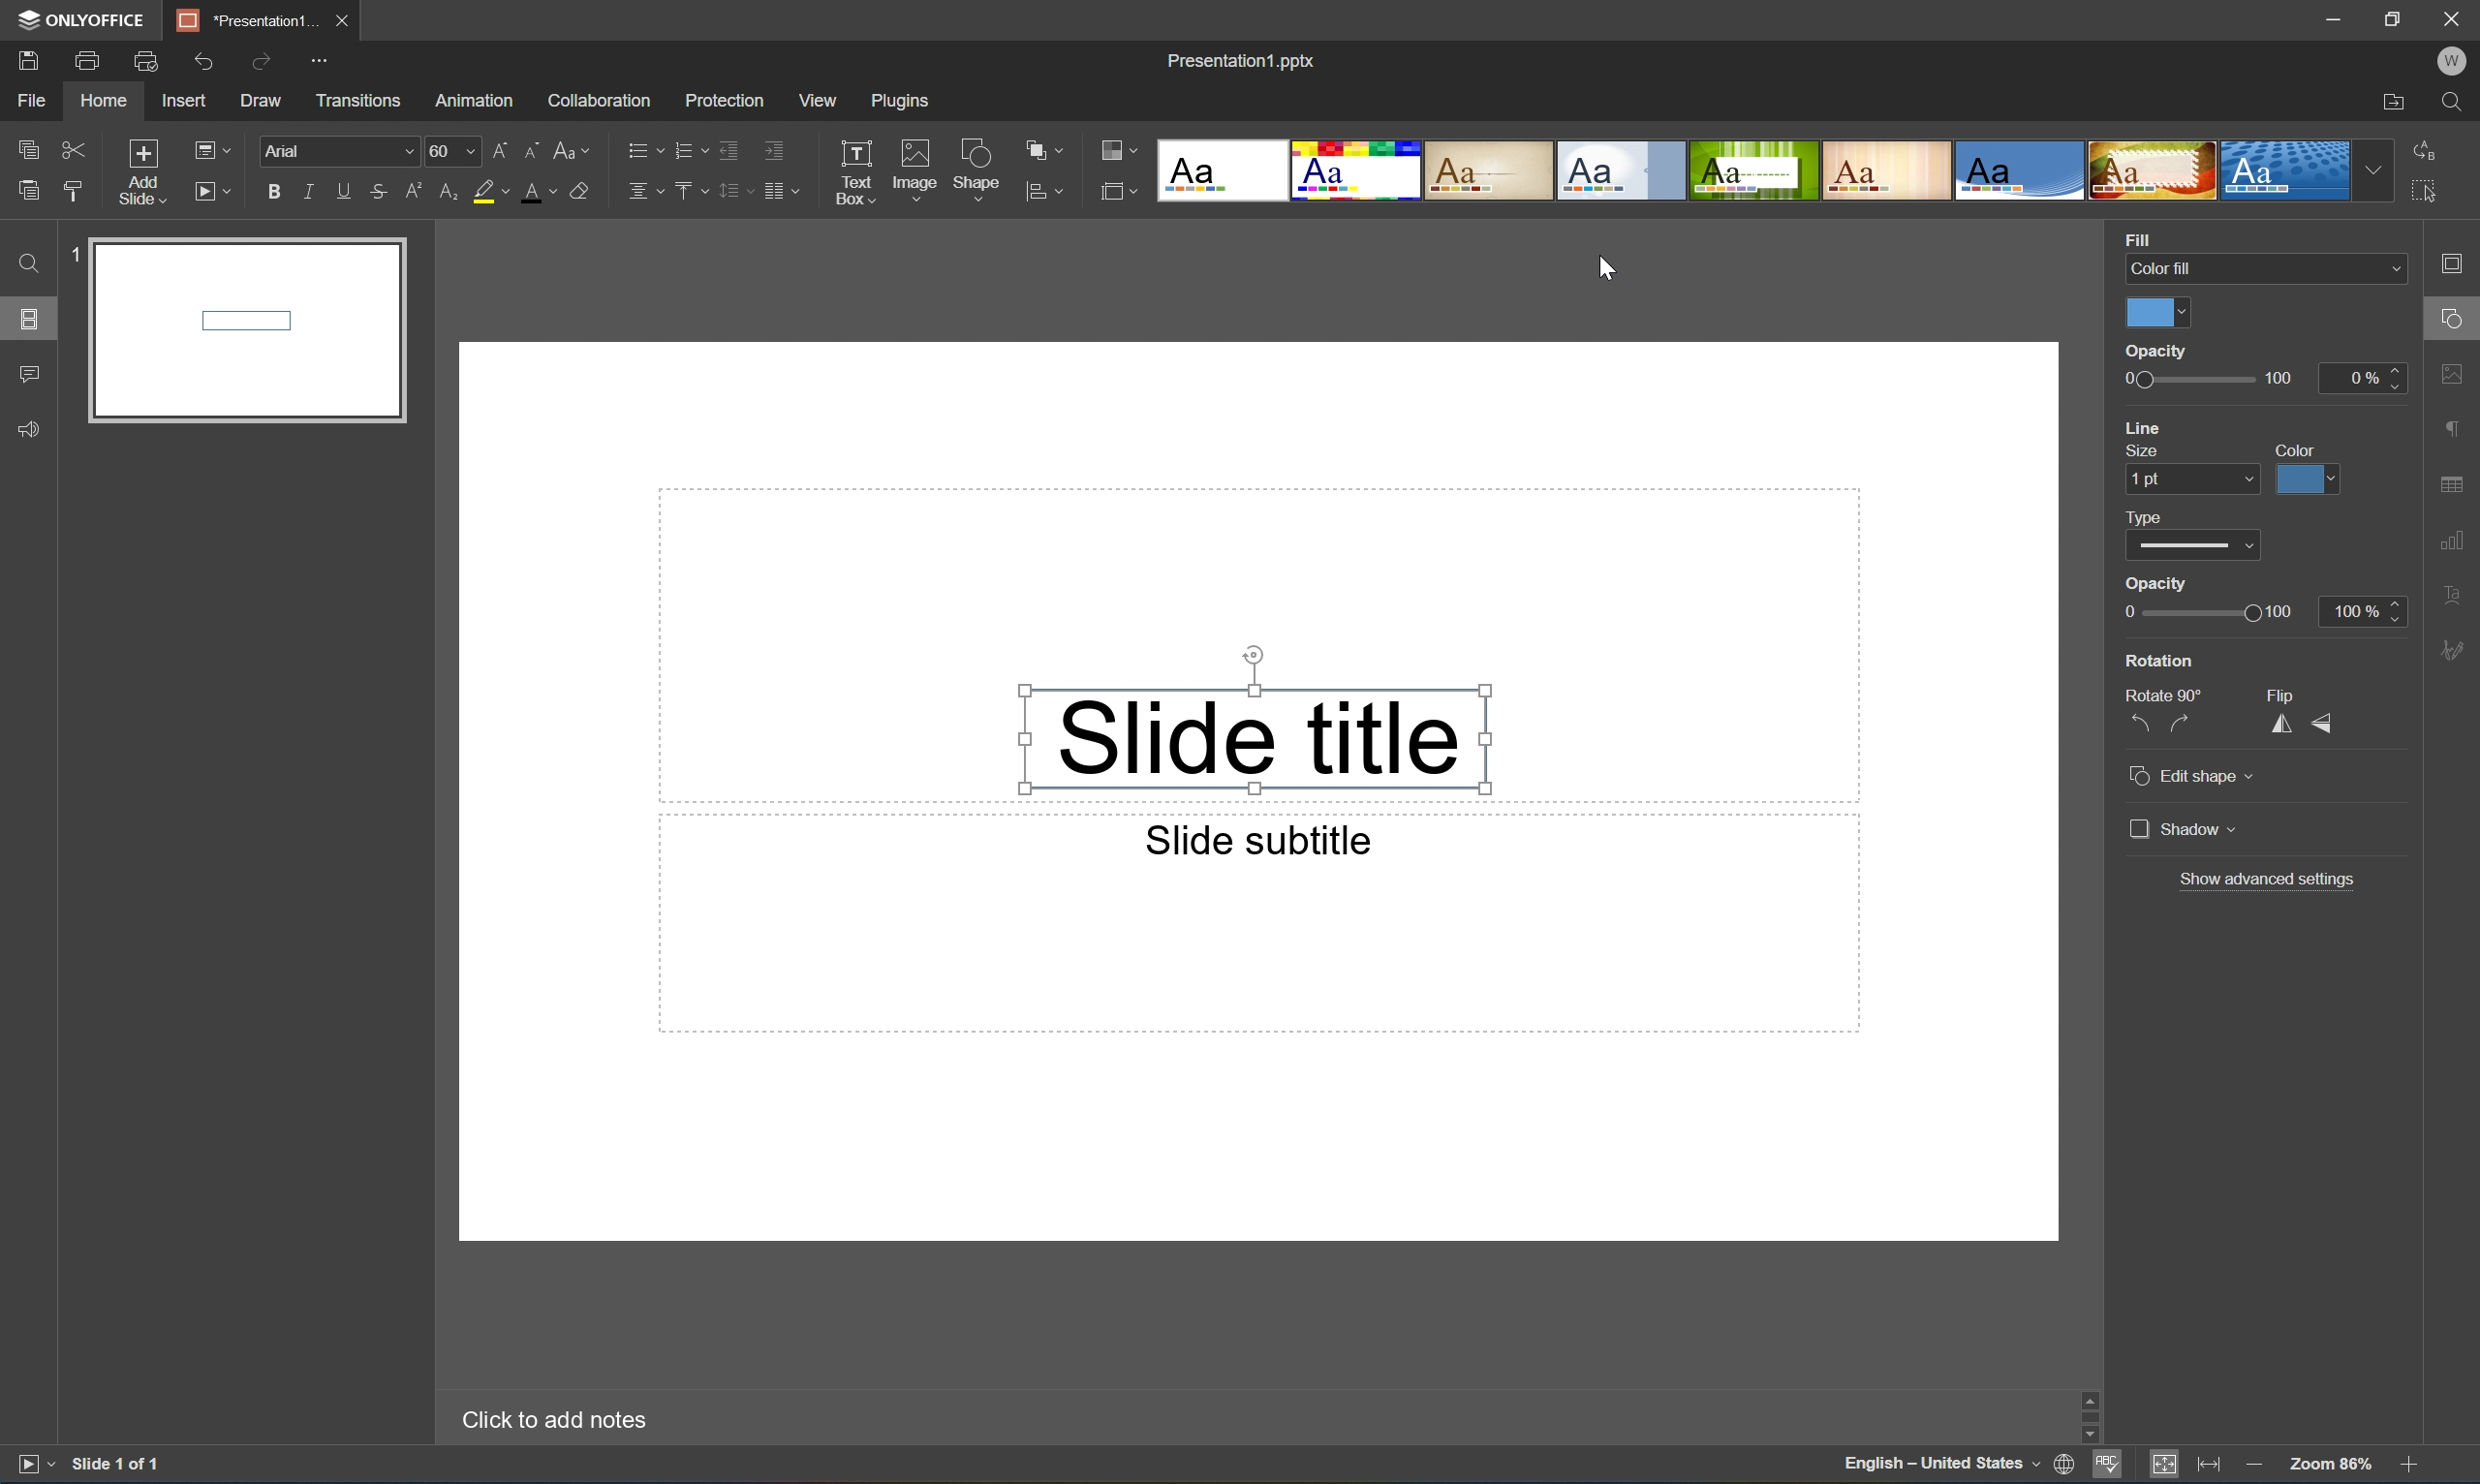 The image size is (2480, 1484). What do you see at coordinates (2148, 428) in the screenshot?
I see `Line` at bounding box center [2148, 428].